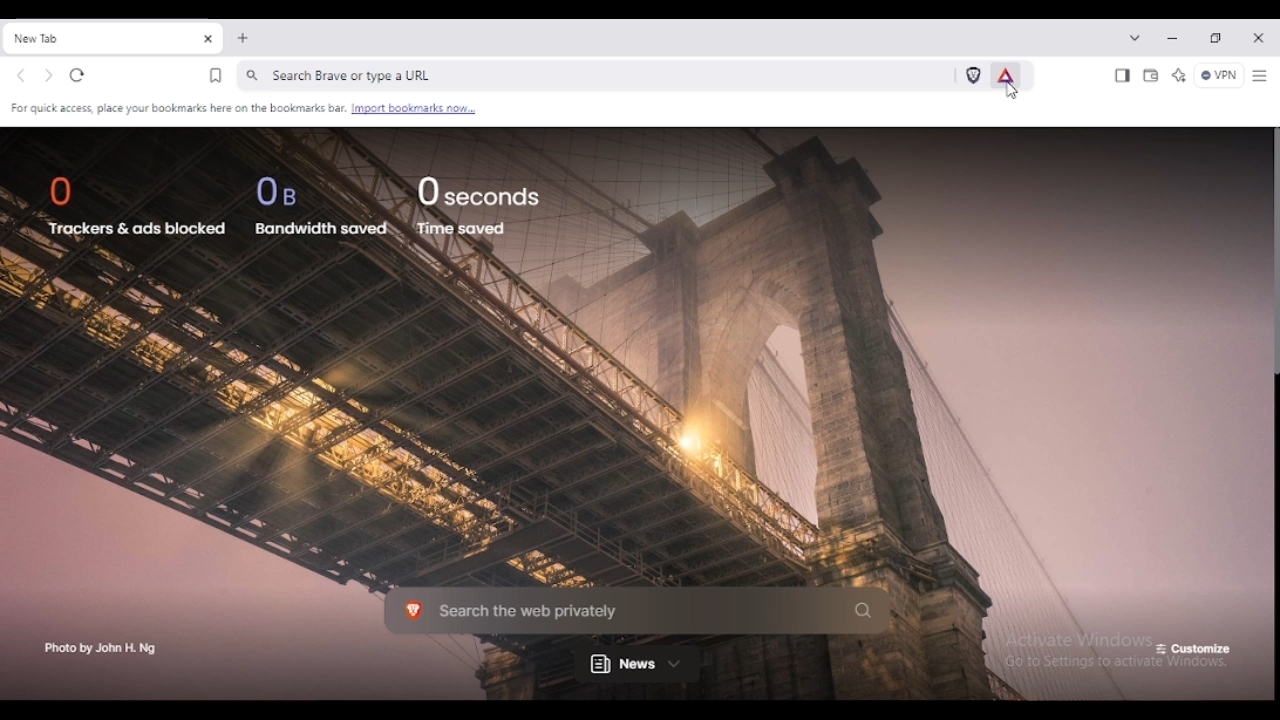 This screenshot has height=720, width=1280. Describe the element at coordinates (322, 203) in the screenshot. I see `0 B bandwidth saved` at that location.